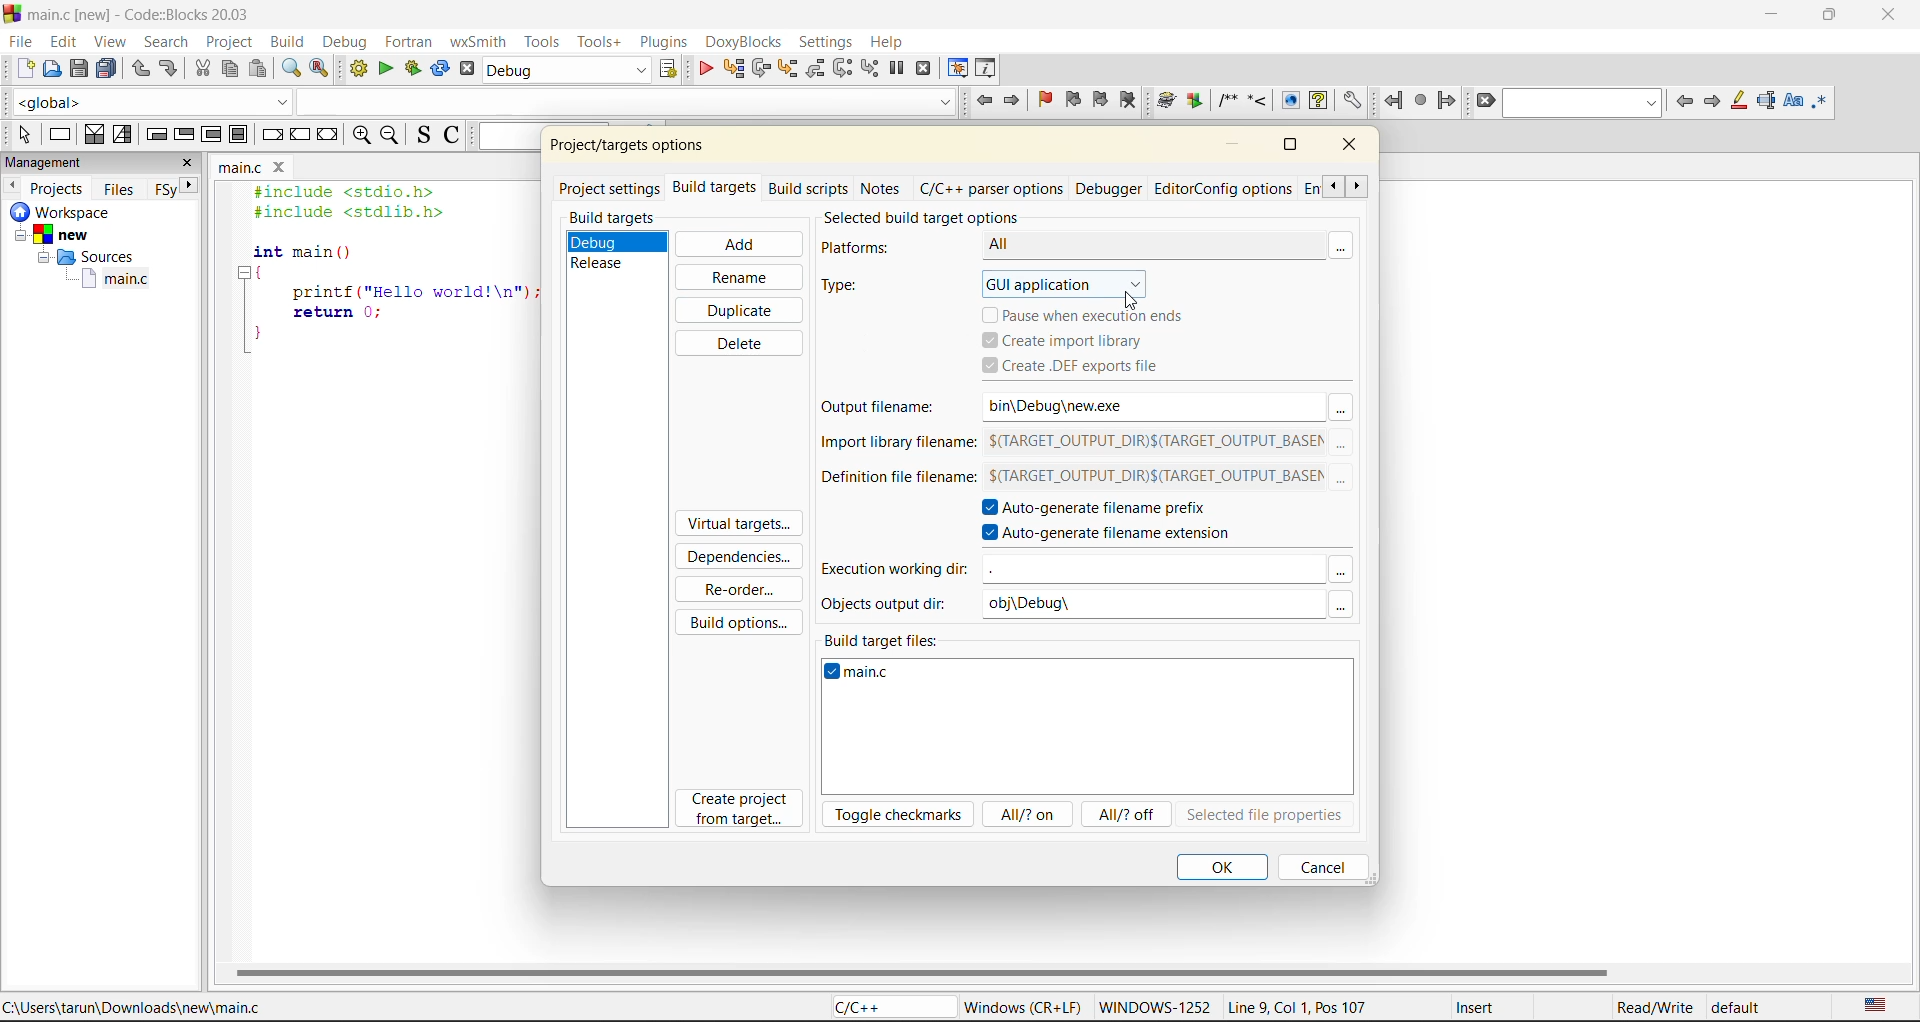 This screenshot has width=1920, height=1022. I want to click on More, so click(1350, 244).